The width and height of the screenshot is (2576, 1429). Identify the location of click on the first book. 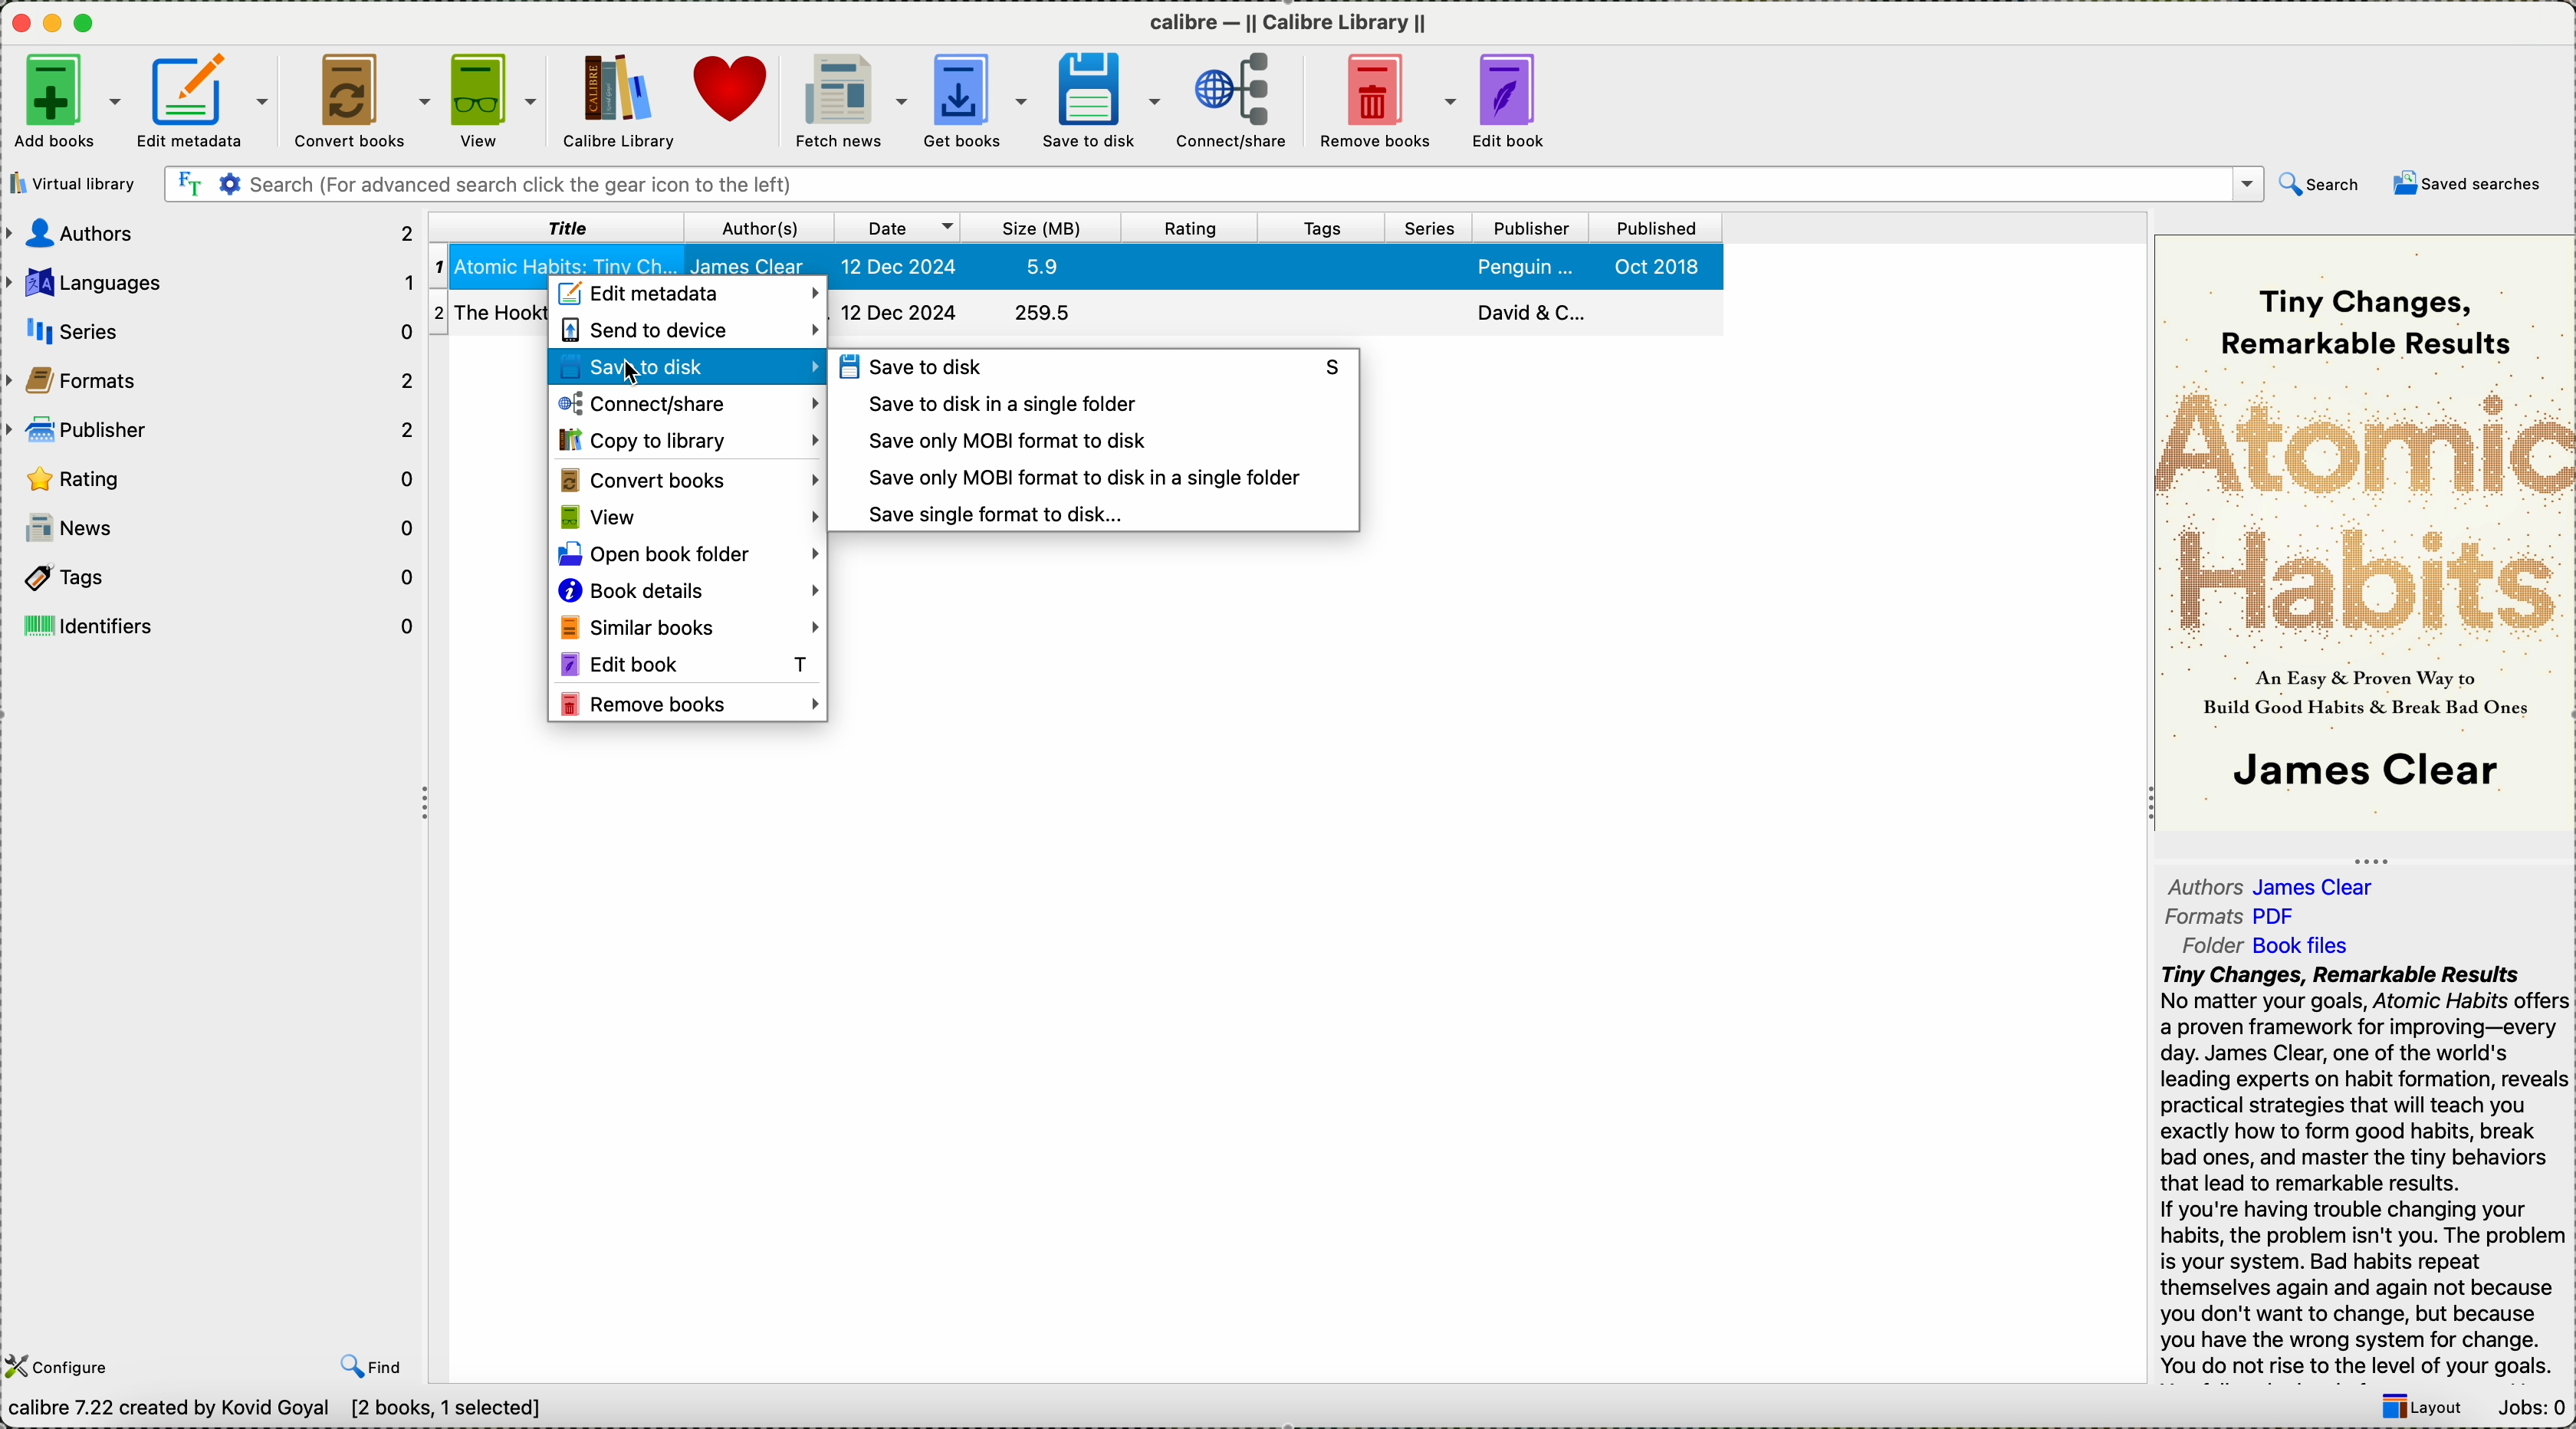
(1072, 260).